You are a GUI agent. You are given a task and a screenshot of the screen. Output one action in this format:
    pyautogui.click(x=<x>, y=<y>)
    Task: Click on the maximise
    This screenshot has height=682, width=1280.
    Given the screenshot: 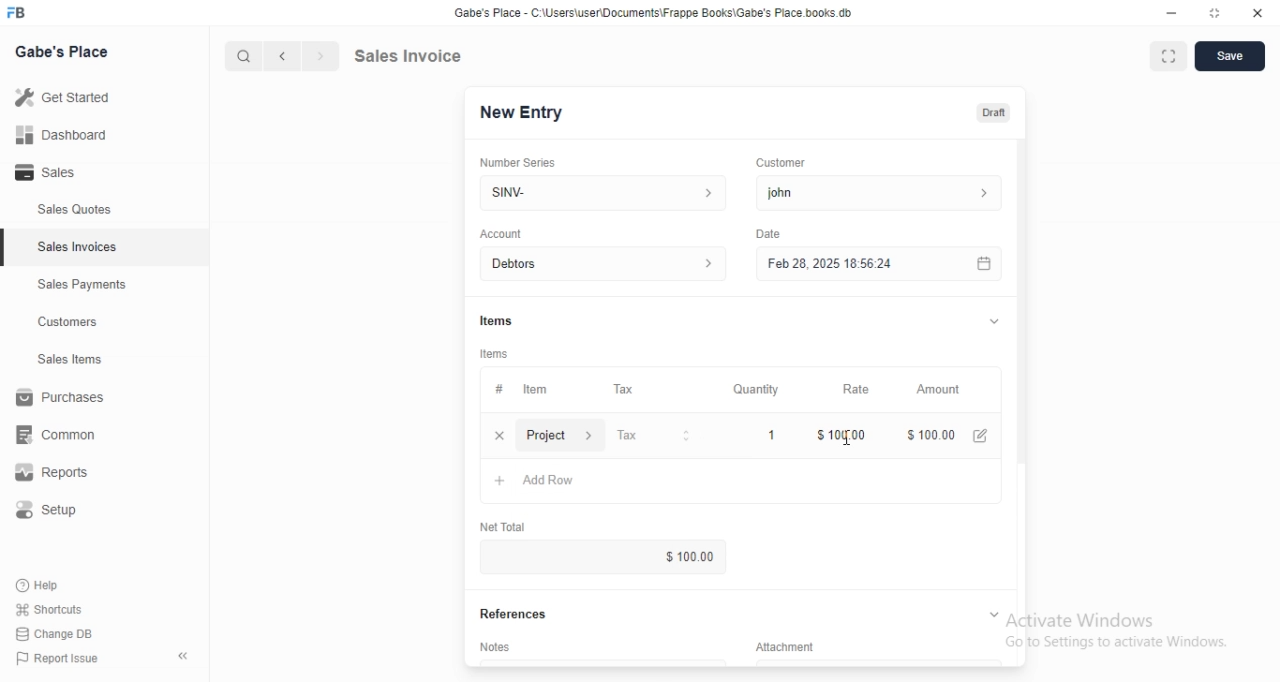 What is the action you would take?
    pyautogui.click(x=1163, y=54)
    